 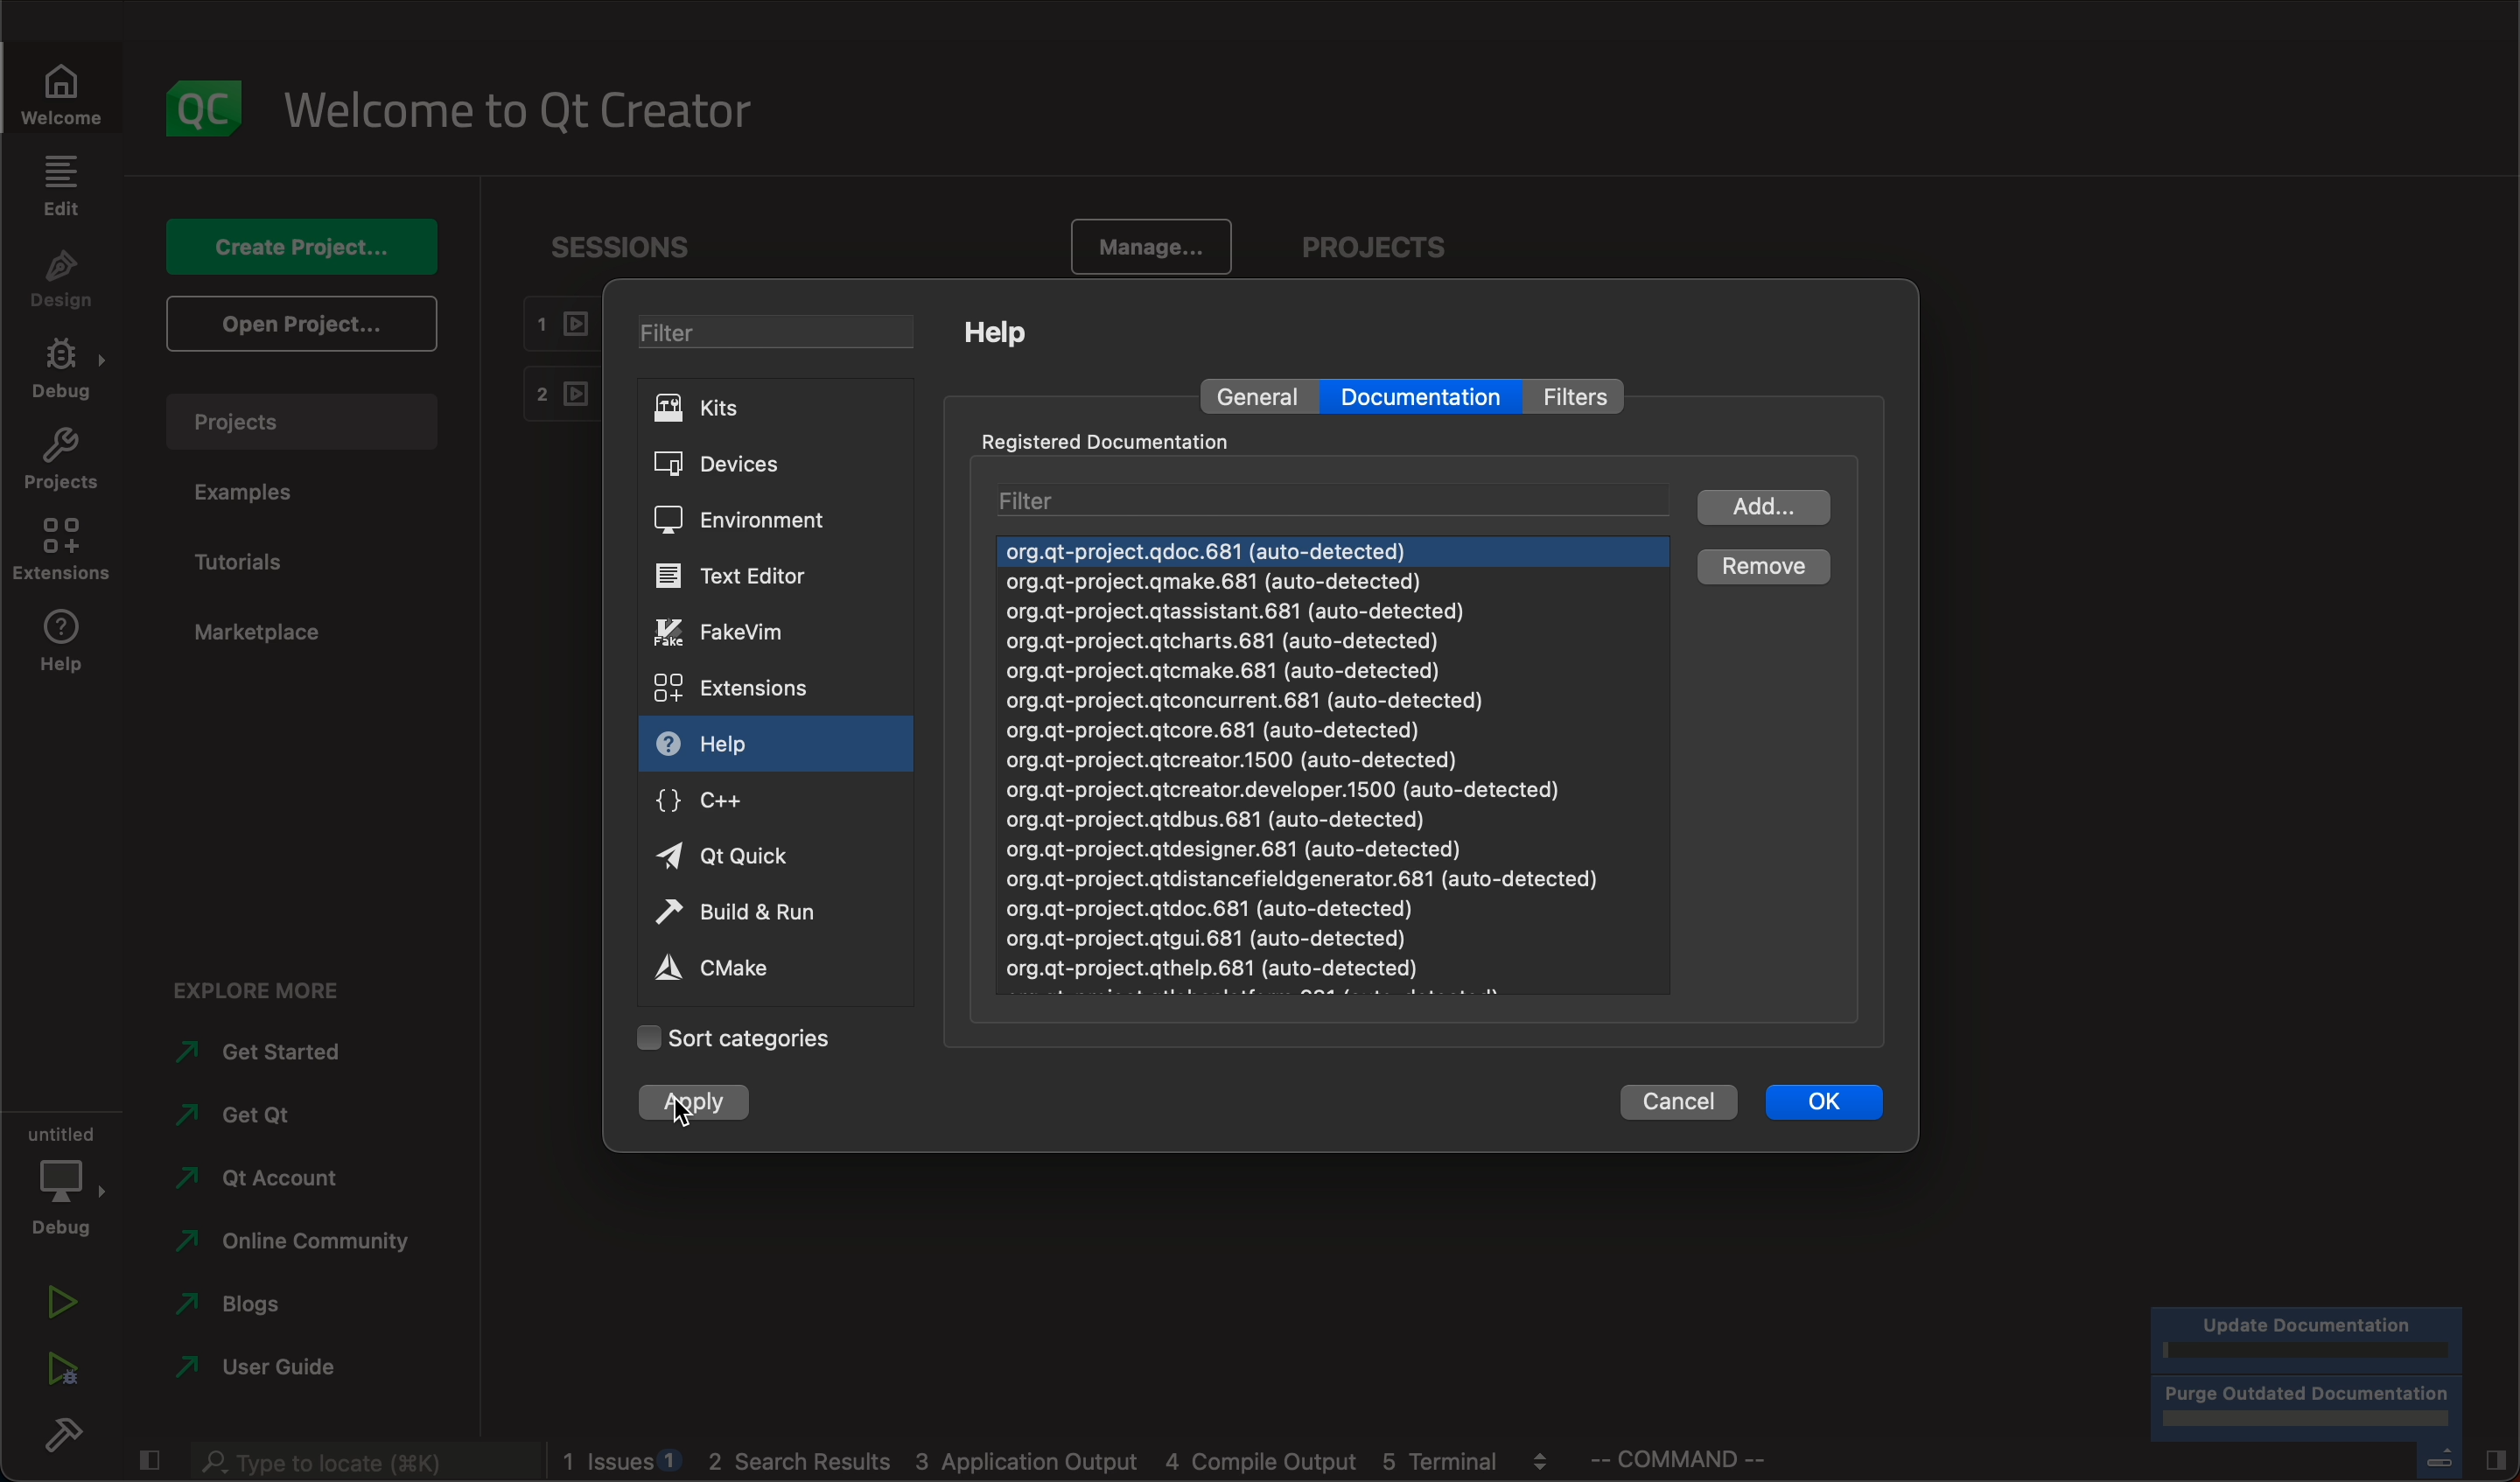 I want to click on projects, so click(x=60, y=457).